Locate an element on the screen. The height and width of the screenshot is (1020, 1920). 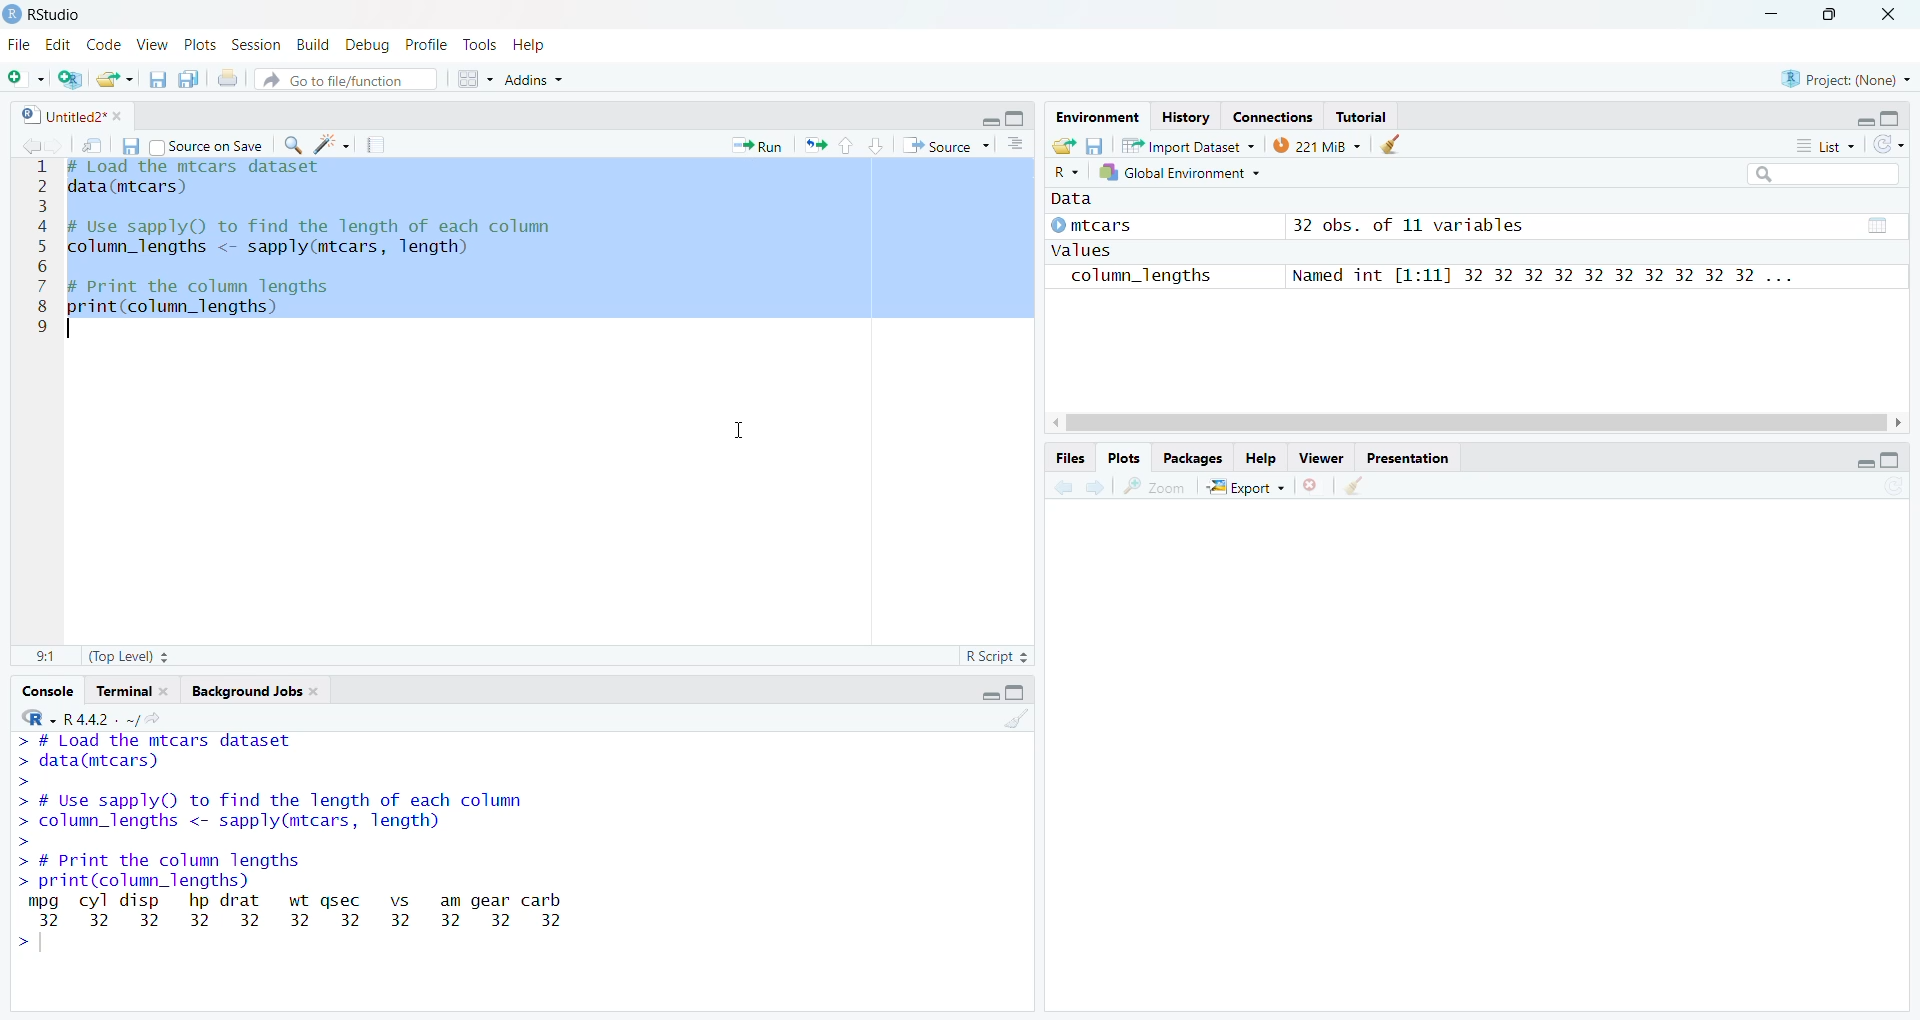
Data is located at coordinates (1072, 198).